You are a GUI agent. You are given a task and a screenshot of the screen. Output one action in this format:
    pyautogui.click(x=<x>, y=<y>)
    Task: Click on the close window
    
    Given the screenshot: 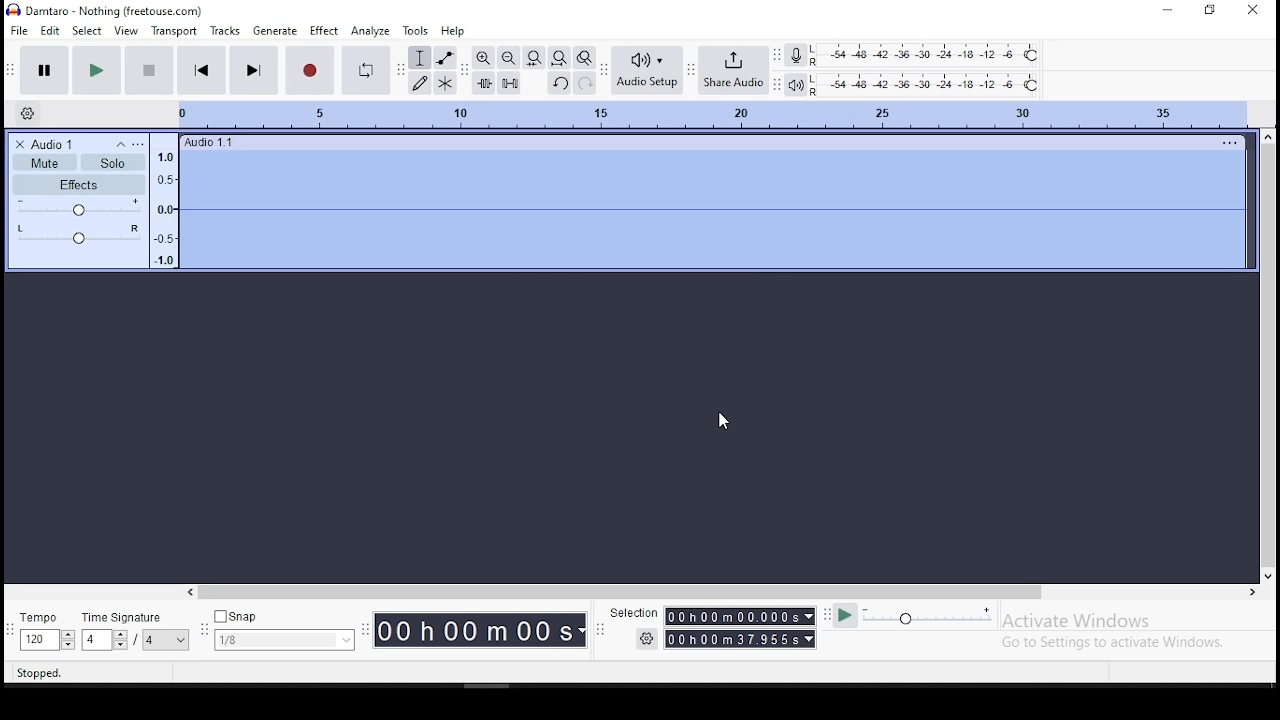 What is the action you would take?
    pyautogui.click(x=1255, y=10)
    